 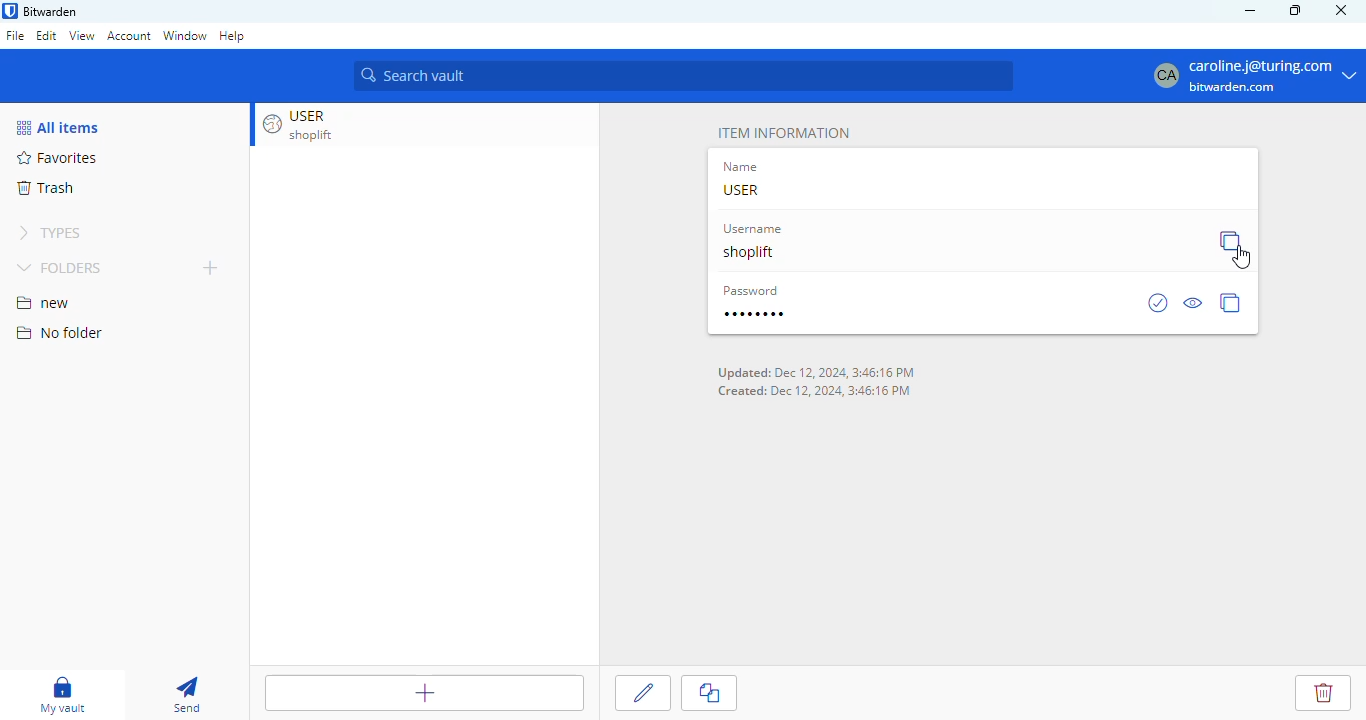 I want to click on edit, so click(x=645, y=693).